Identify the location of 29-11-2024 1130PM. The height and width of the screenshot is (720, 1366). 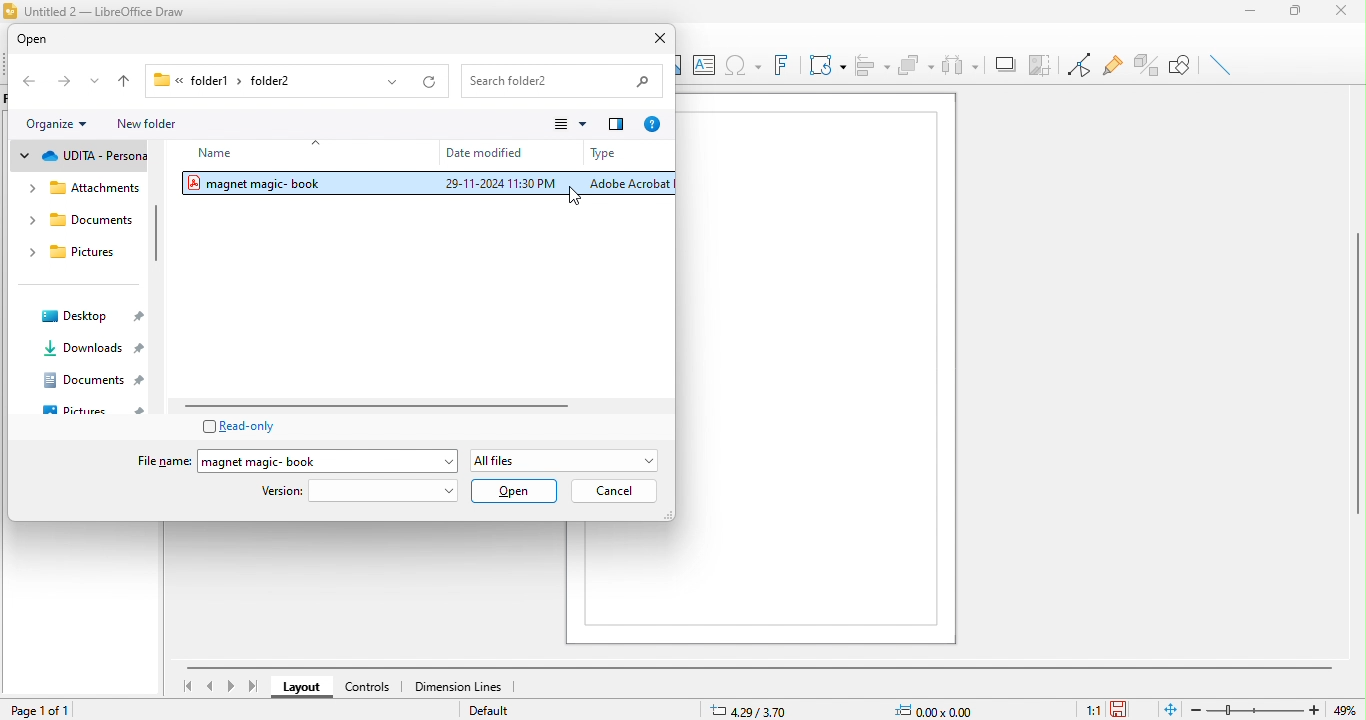
(498, 184).